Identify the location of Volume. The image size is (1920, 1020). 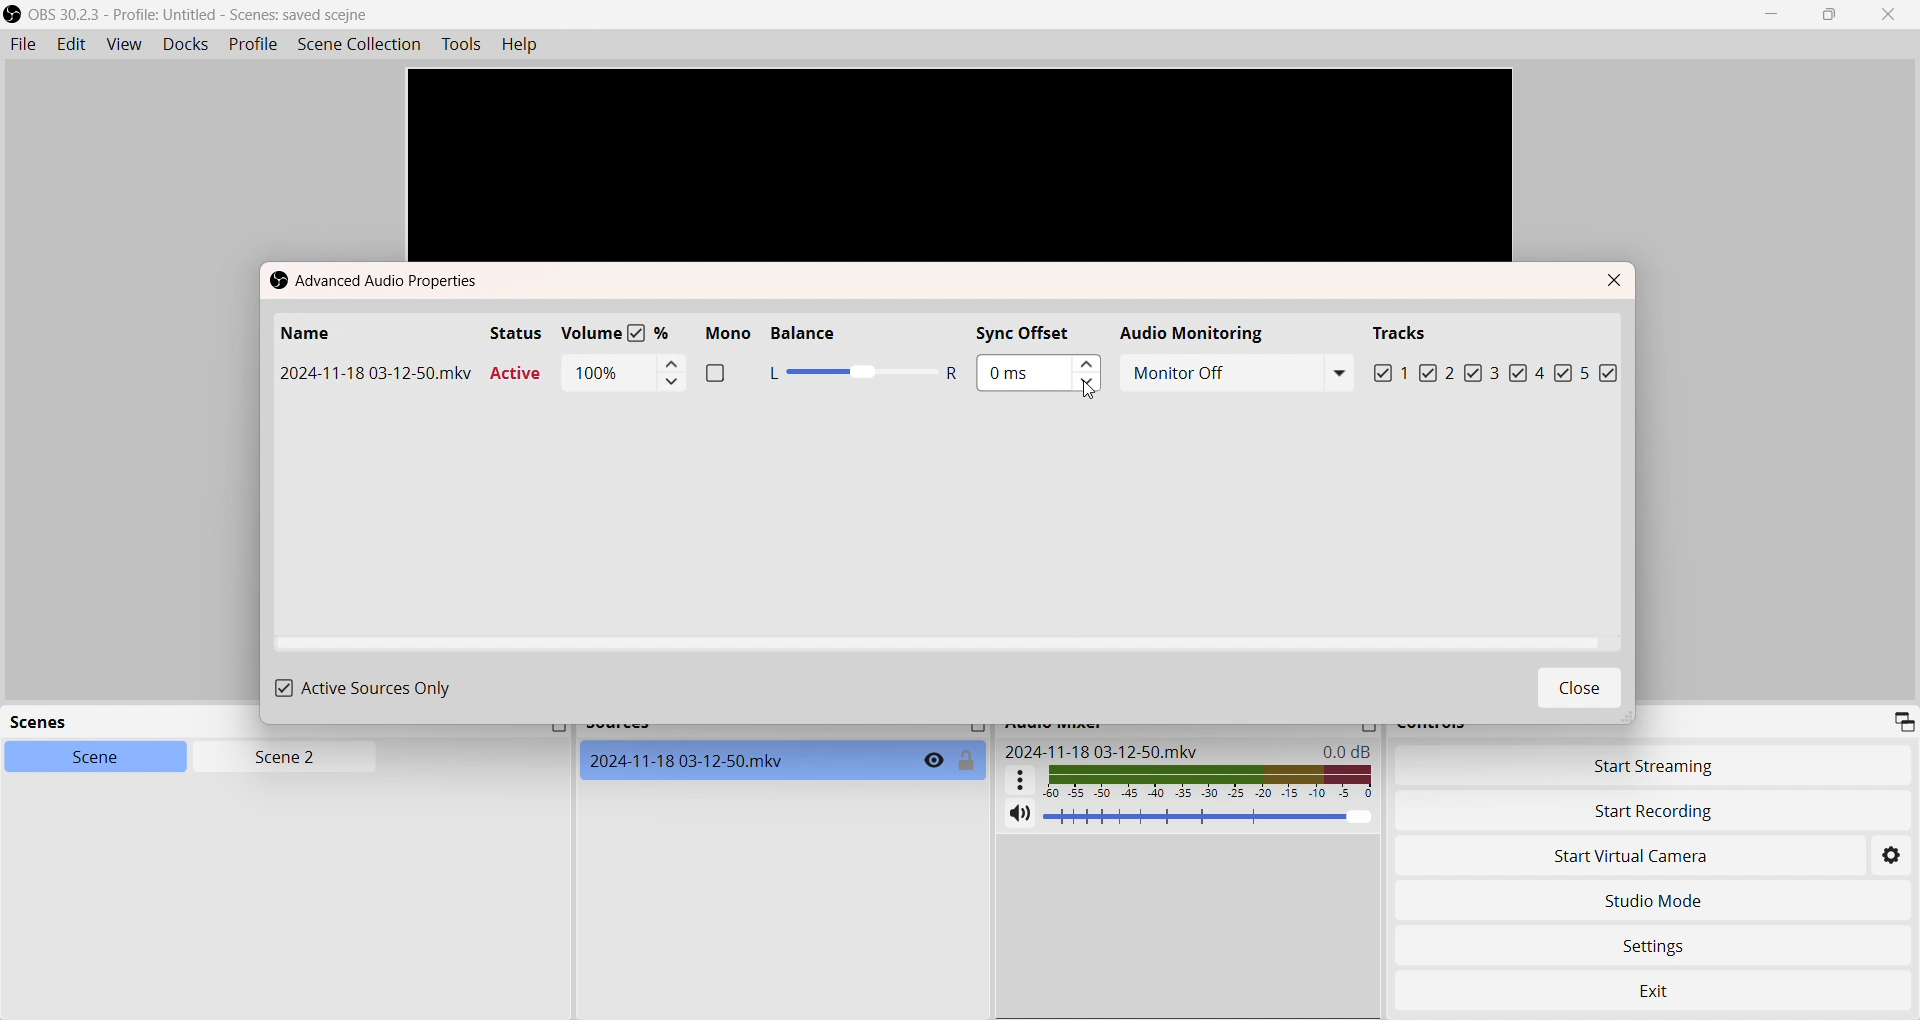
(1210, 817).